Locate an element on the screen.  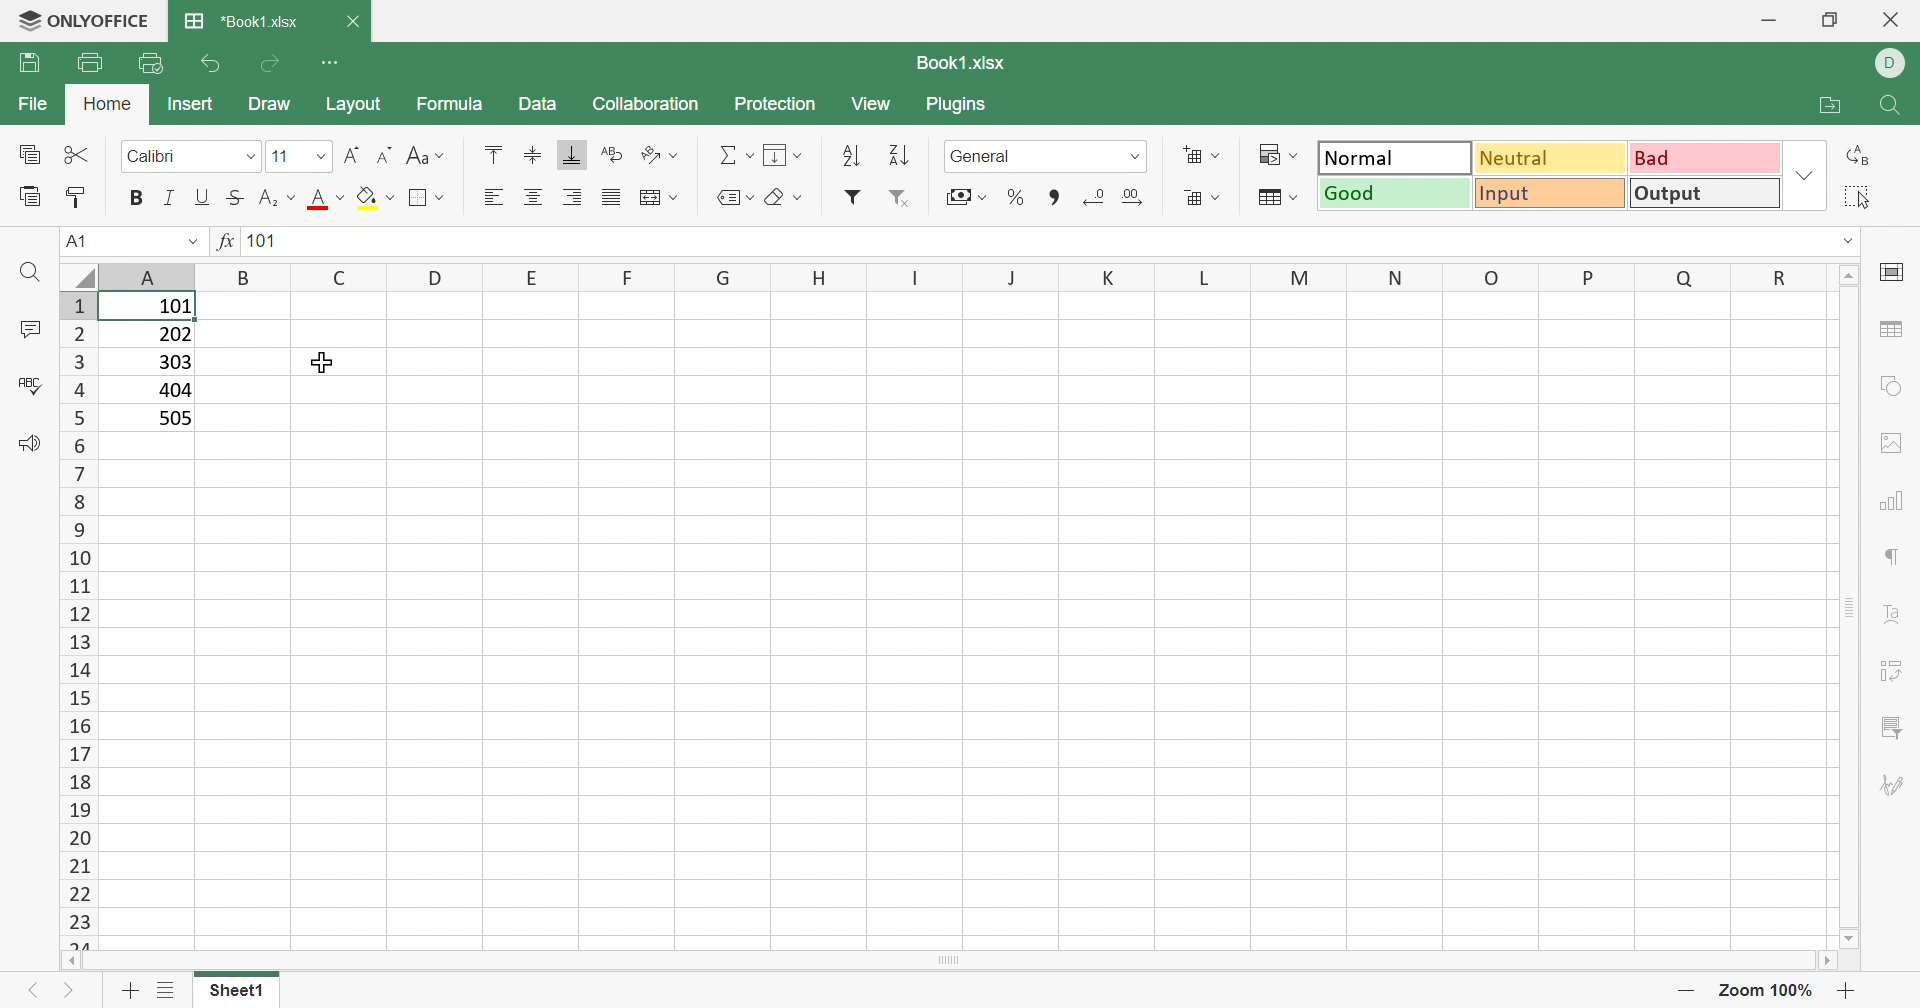
Add sheet is located at coordinates (130, 991).